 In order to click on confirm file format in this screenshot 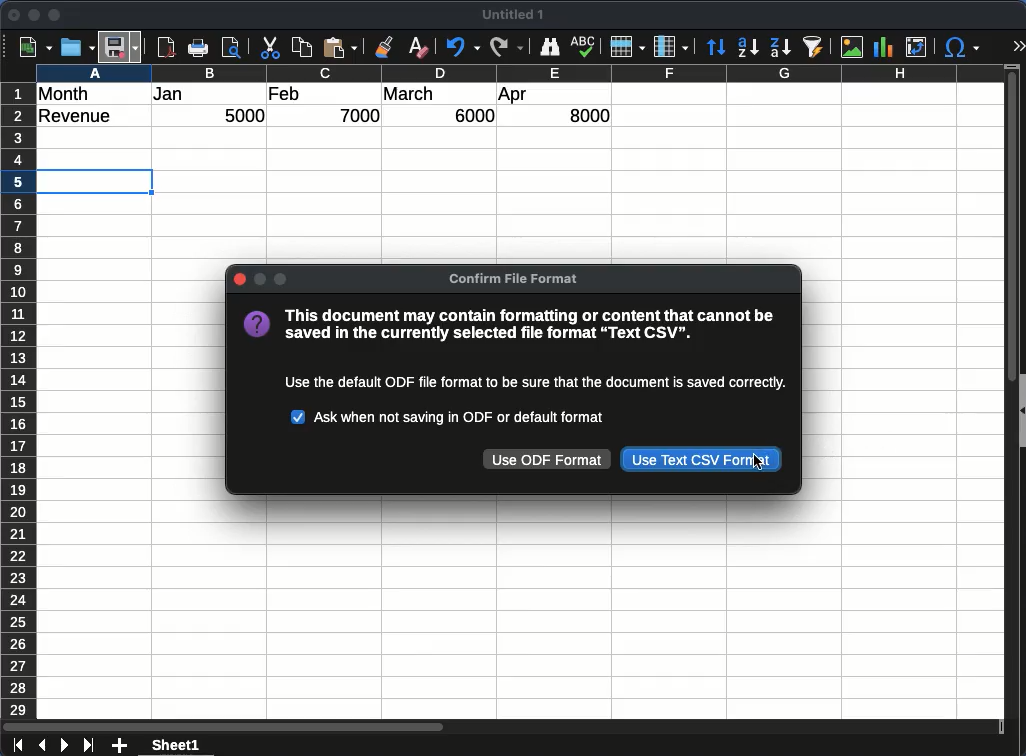, I will do `click(517, 278)`.